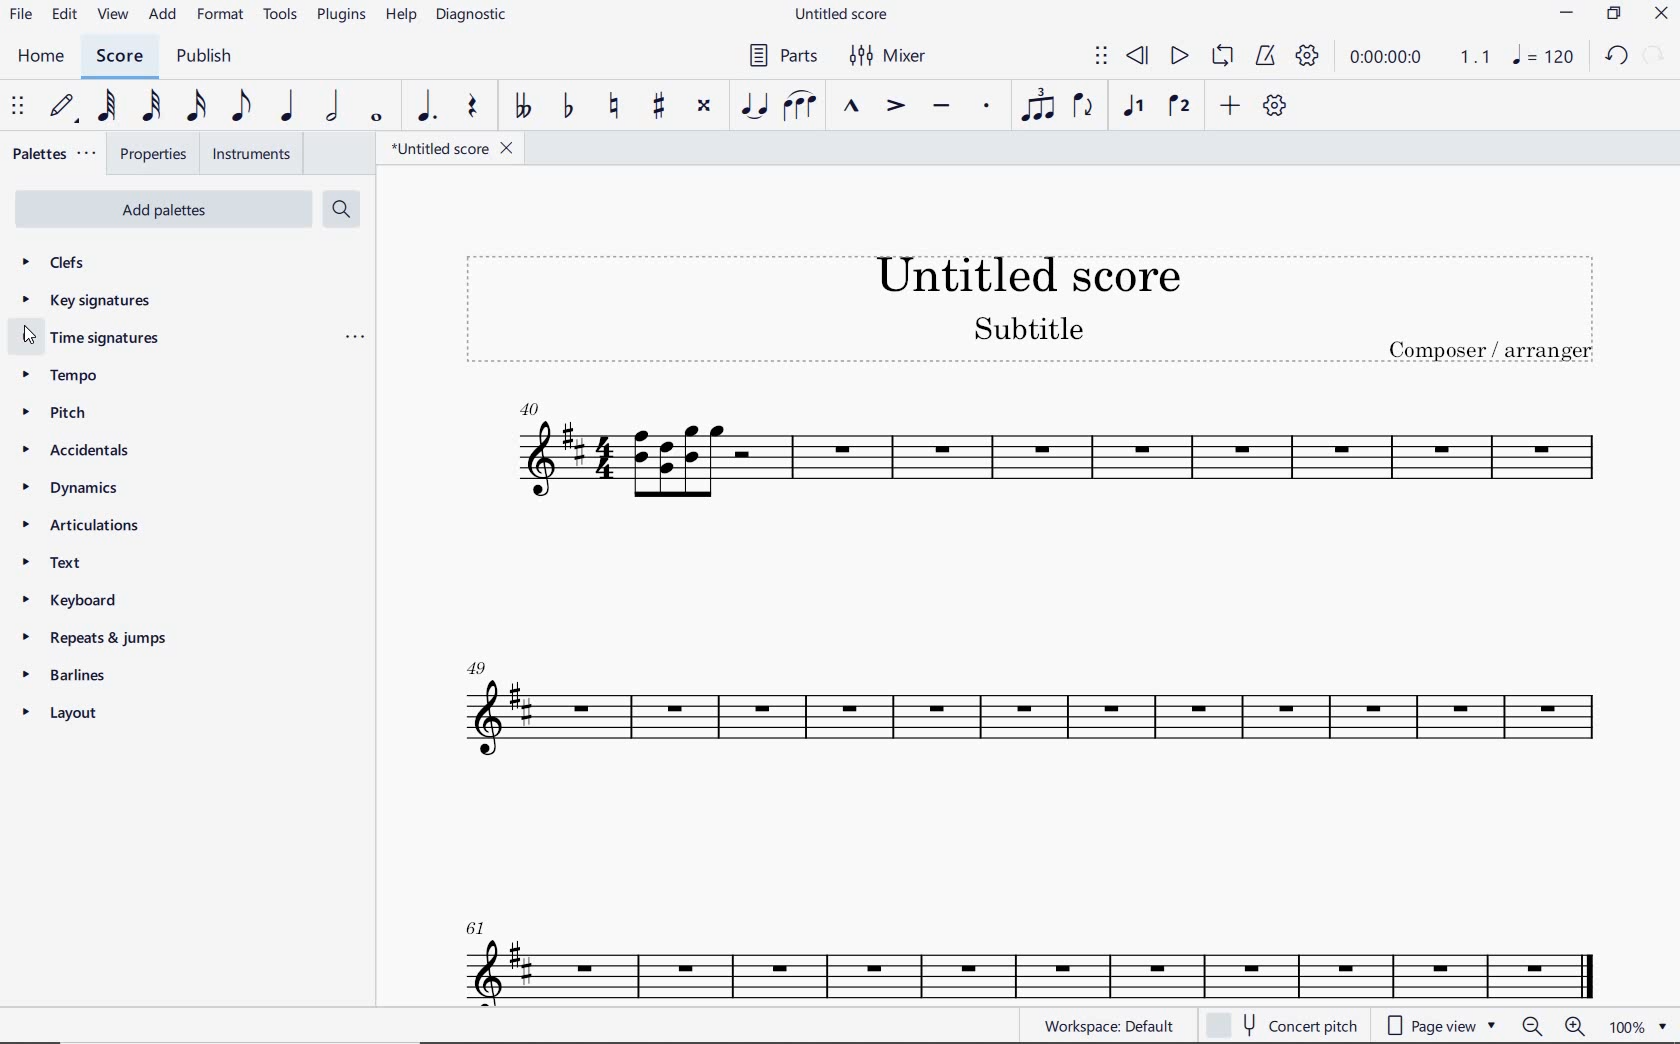 Image resolution: width=1680 pixels, height=1044 pixels. I want to click on TEMPO, so click(64, 377).